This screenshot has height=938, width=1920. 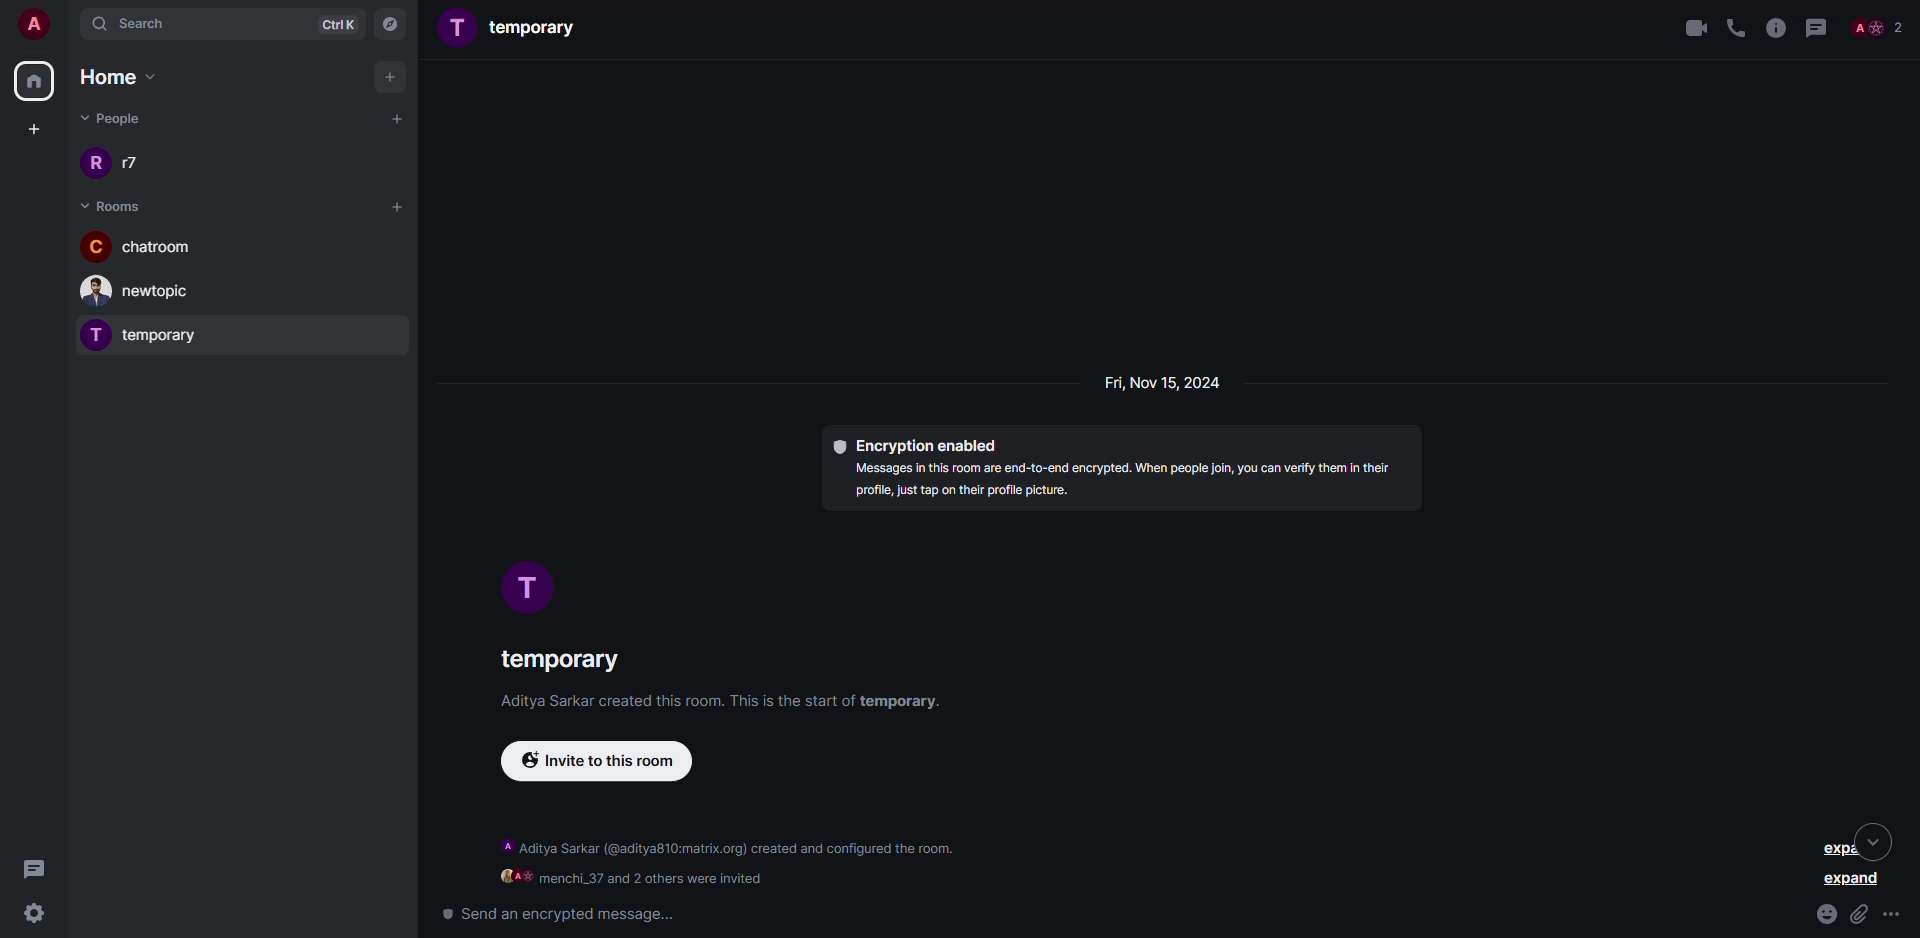 I want to click on create space, so click(x=34, y=127).